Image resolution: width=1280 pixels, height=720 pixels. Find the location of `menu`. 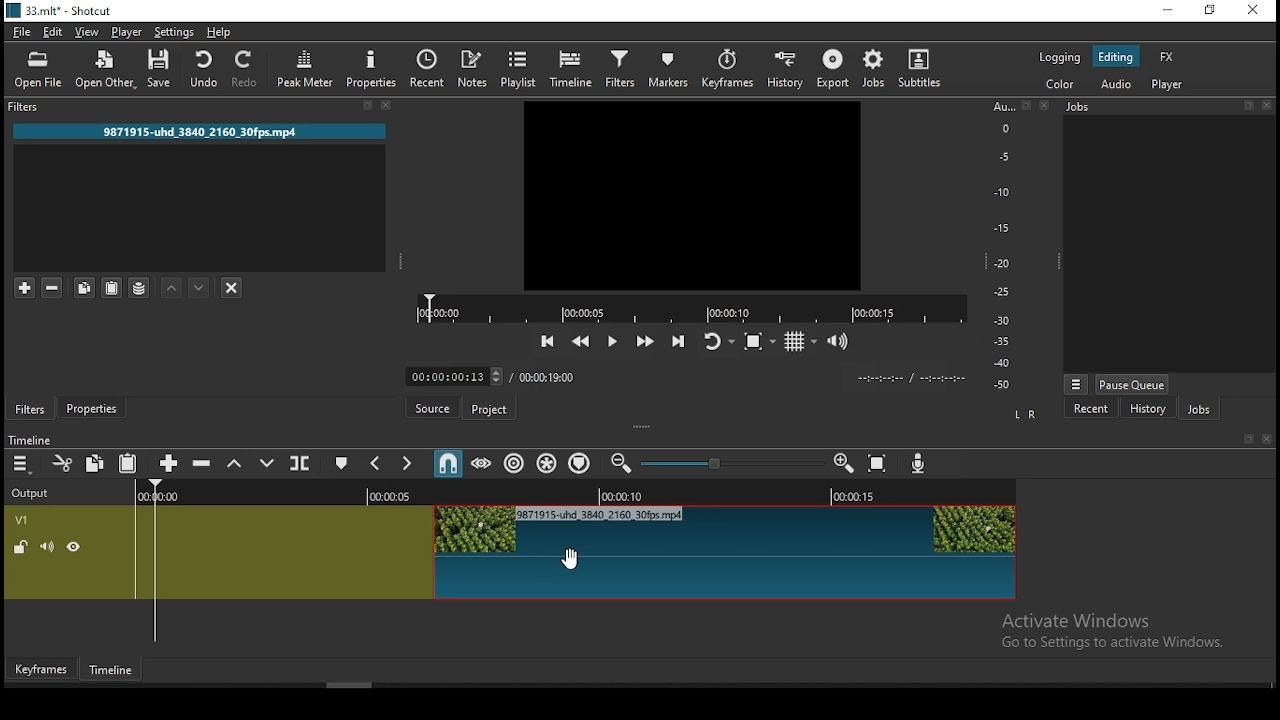

menu is located at coordinates (22, 463).